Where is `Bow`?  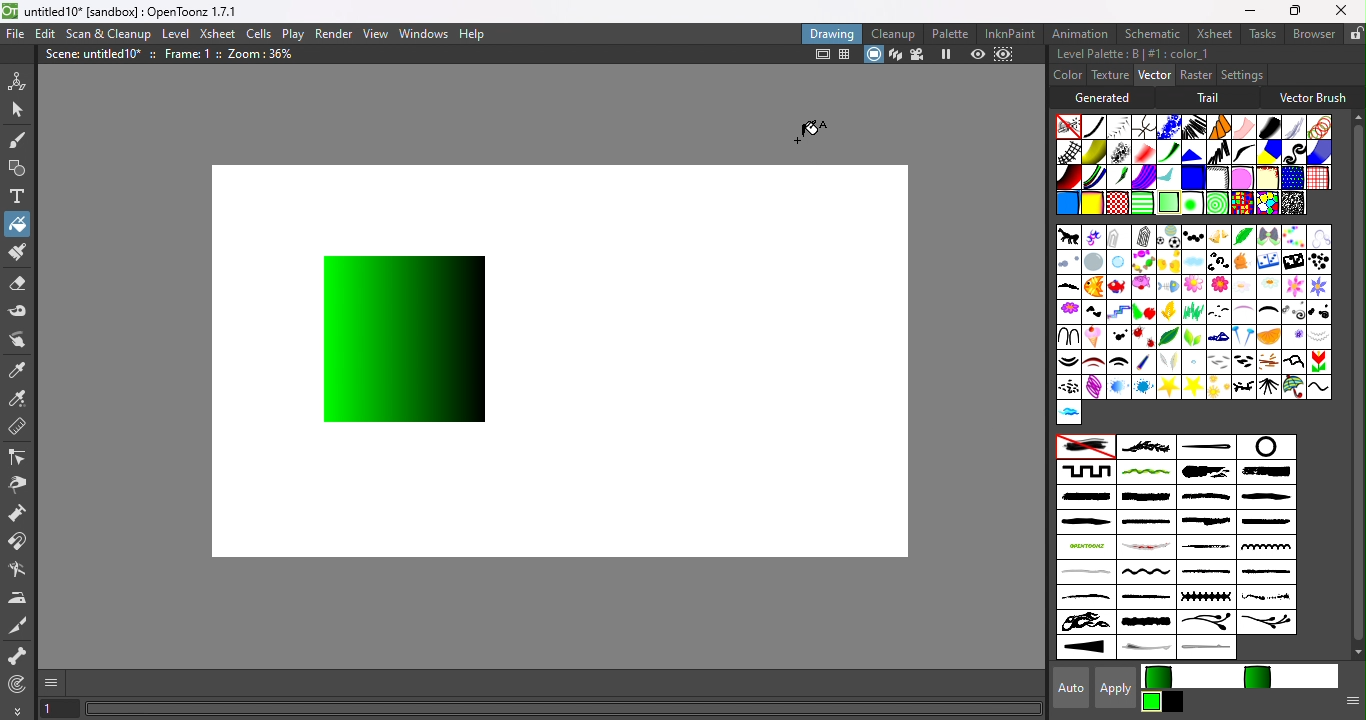
Bow is located at coordinates (1268, 237).